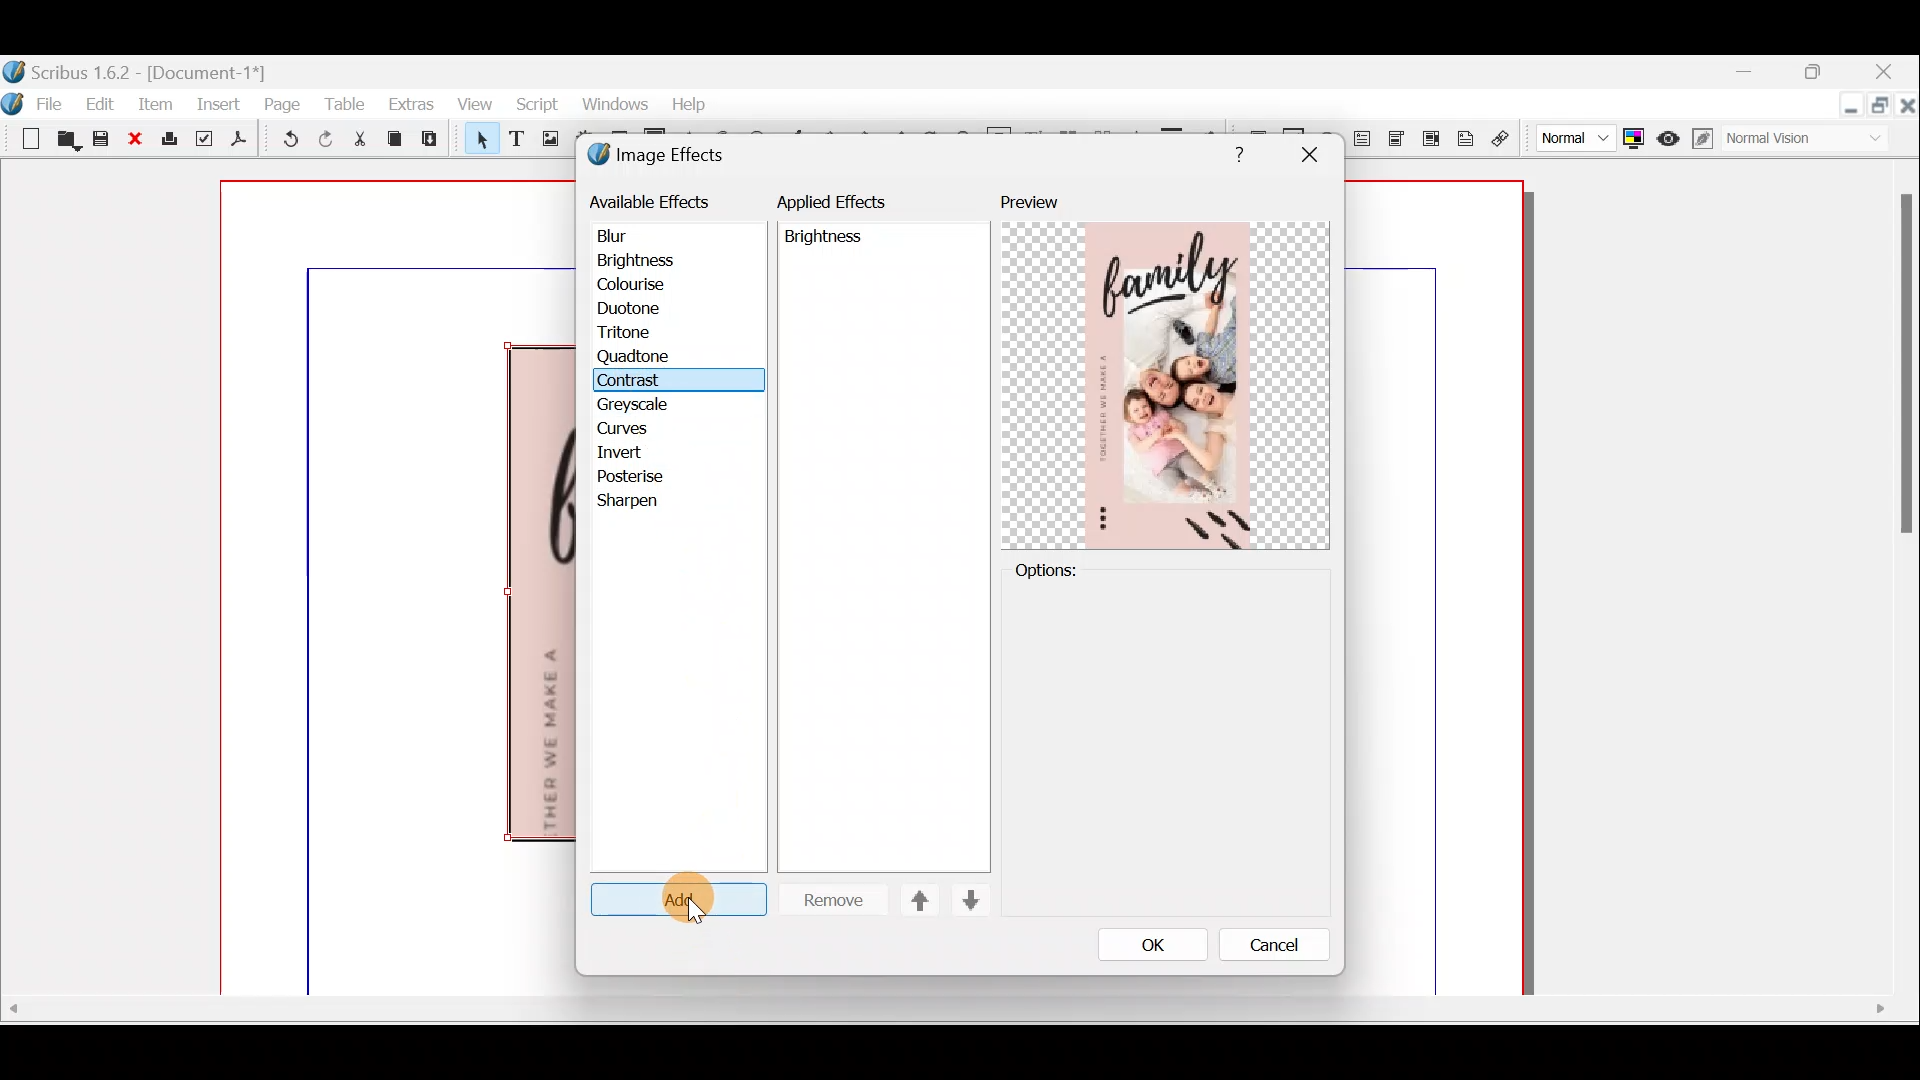  Describe the element at coordinates (535, 107) in the screenshot. I see `Script` at that location.